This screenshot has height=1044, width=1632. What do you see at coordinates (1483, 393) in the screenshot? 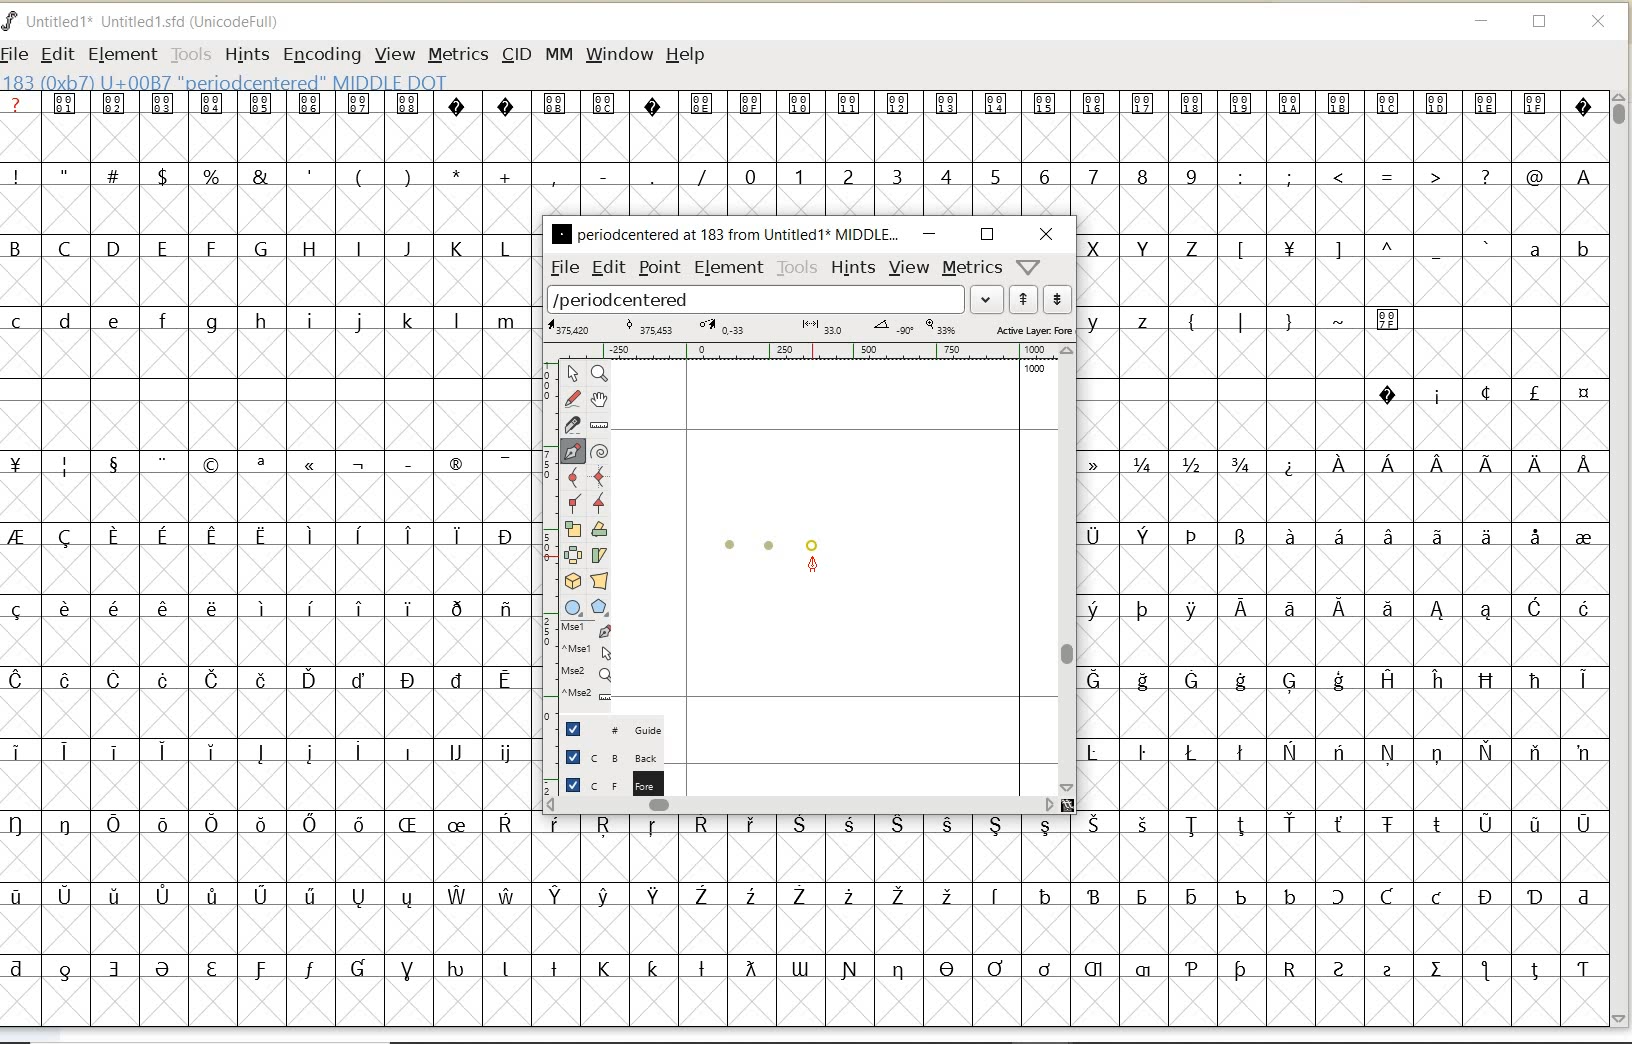
I see `special characters` at bounding box center [1483, 393].